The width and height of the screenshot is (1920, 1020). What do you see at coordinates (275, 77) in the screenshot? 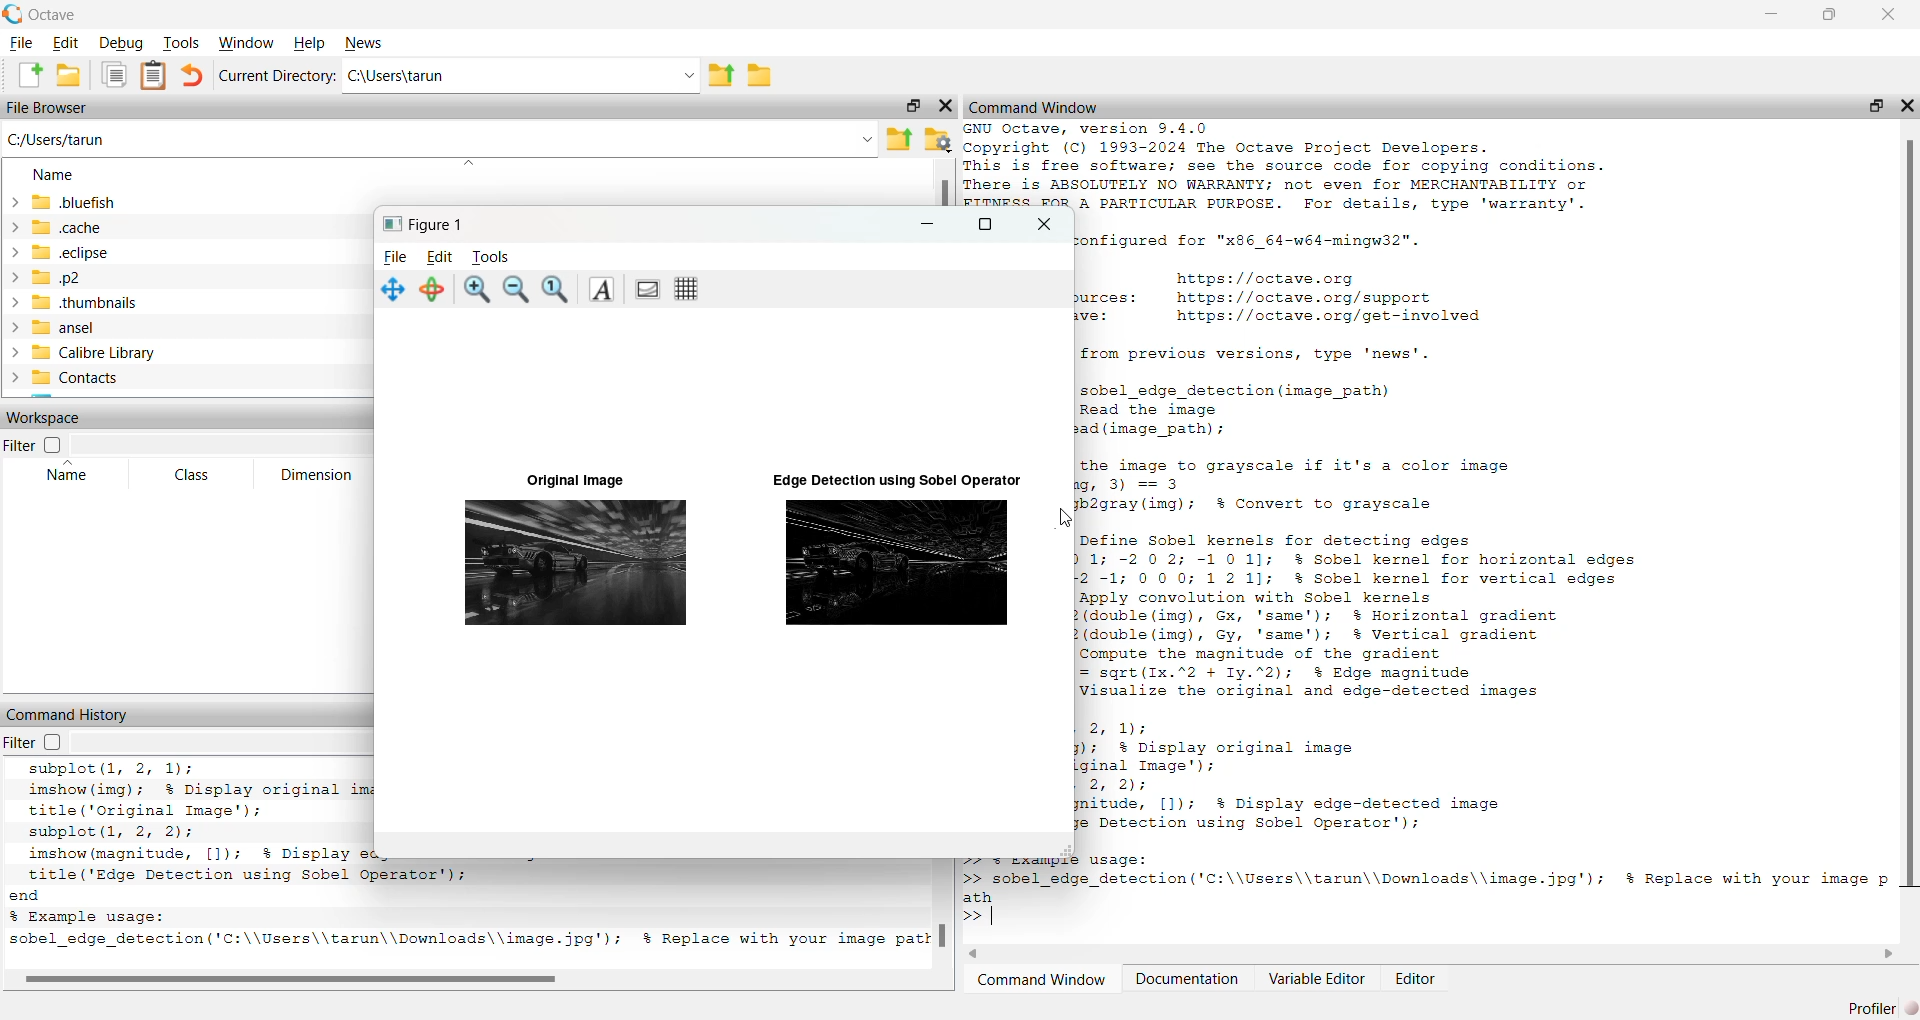
I see `Current Directory:` at bounding box center [275, 77].